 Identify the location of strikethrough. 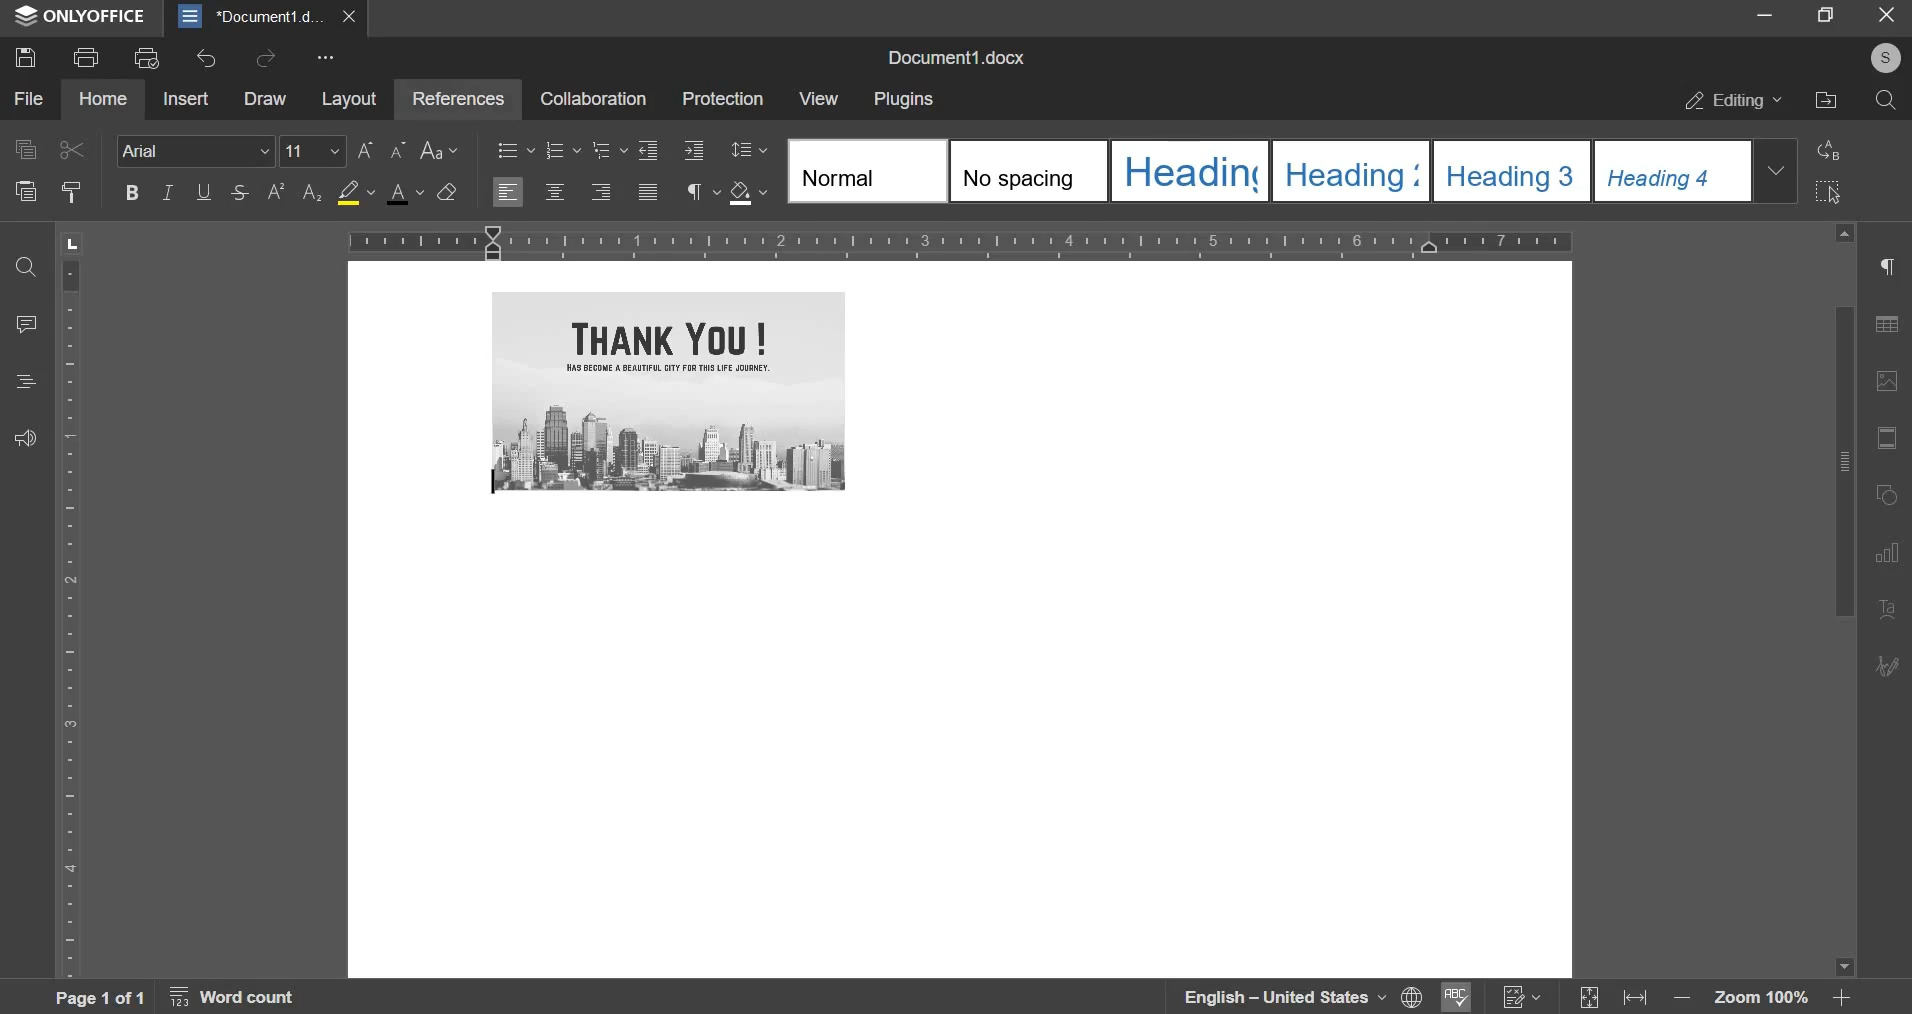
(236, 191).